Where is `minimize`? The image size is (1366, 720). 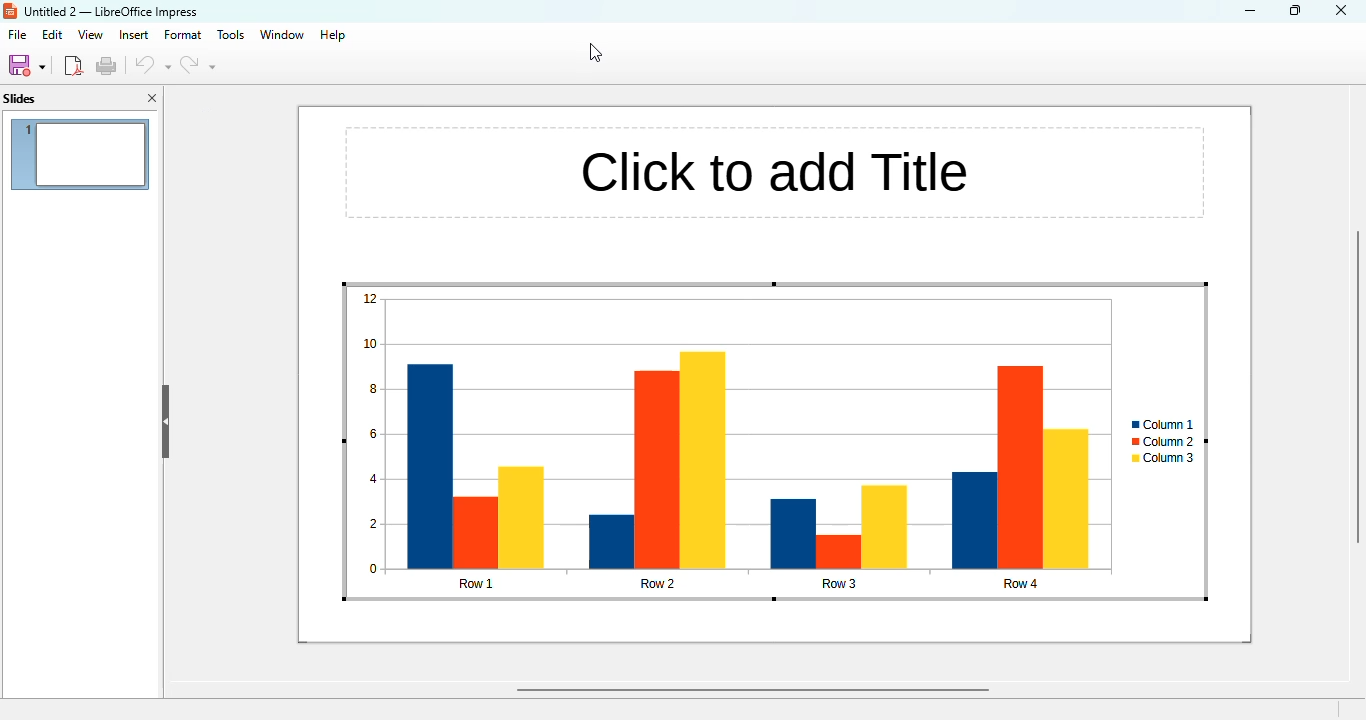
minimize is located at coordinates (1248, 10).